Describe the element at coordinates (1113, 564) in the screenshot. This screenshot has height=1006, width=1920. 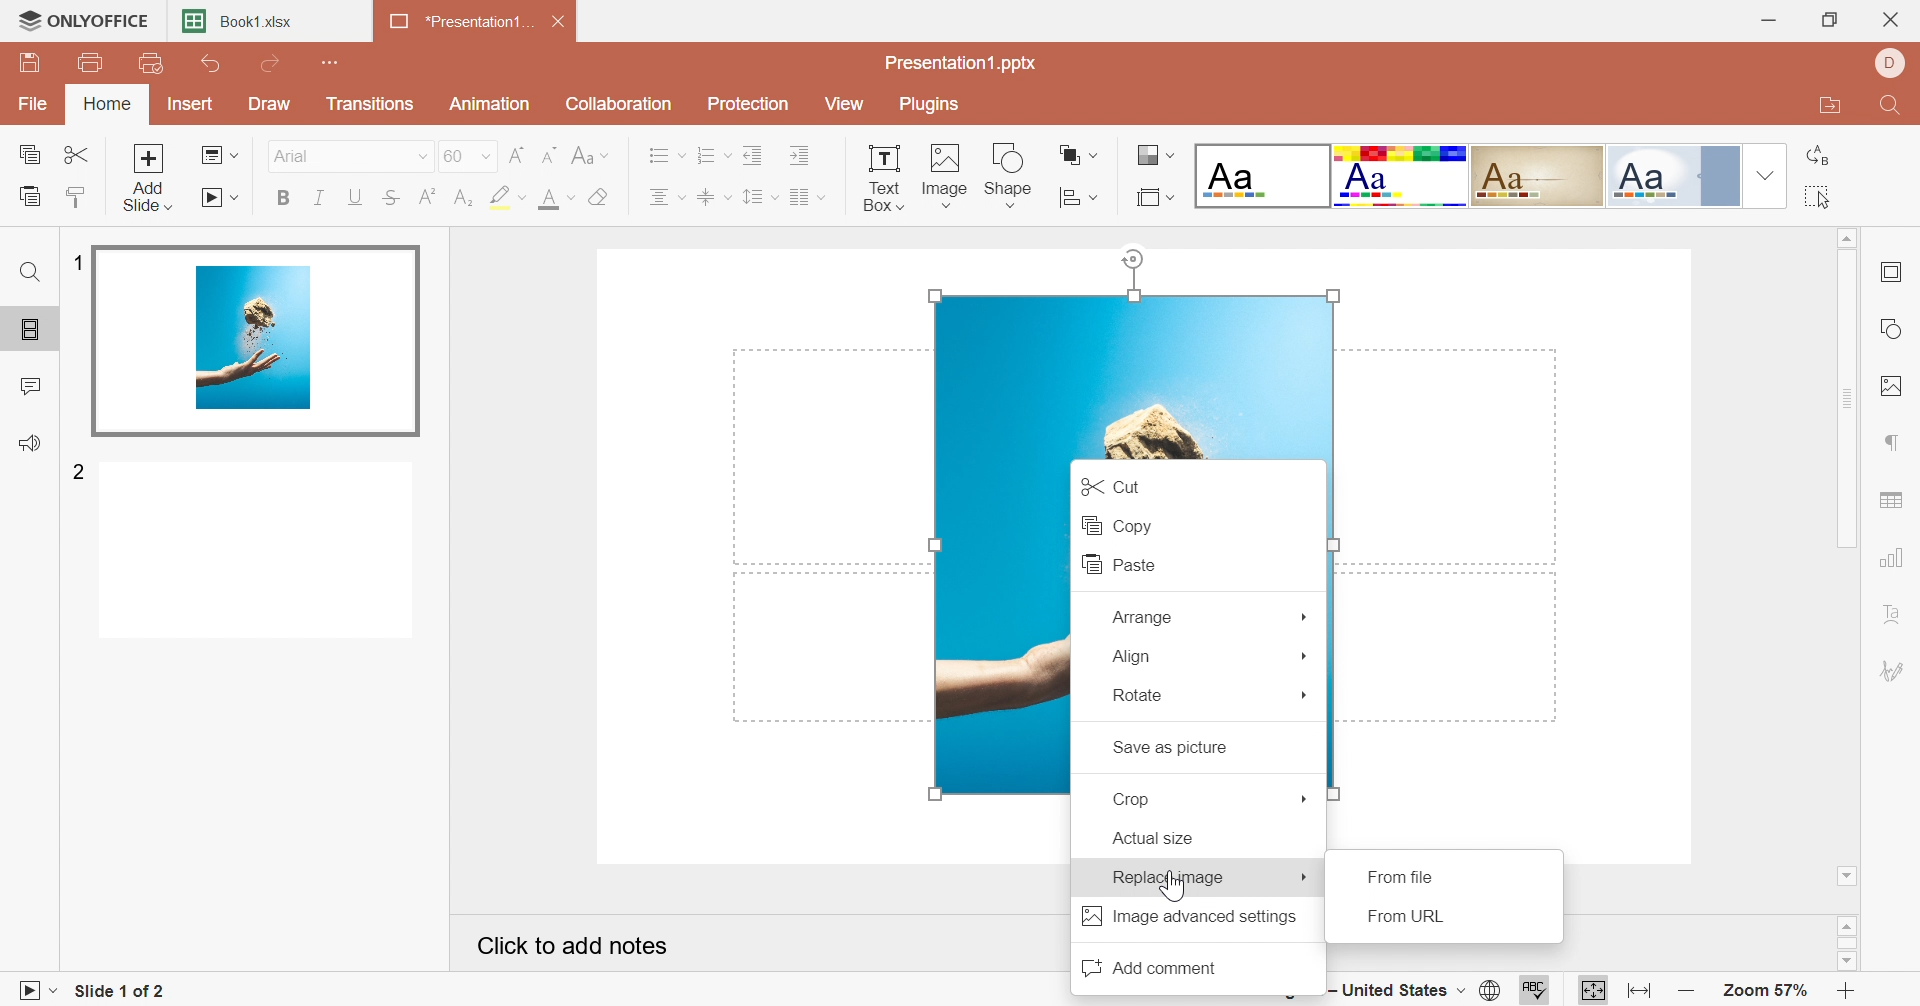
I see `Paste` at that location.